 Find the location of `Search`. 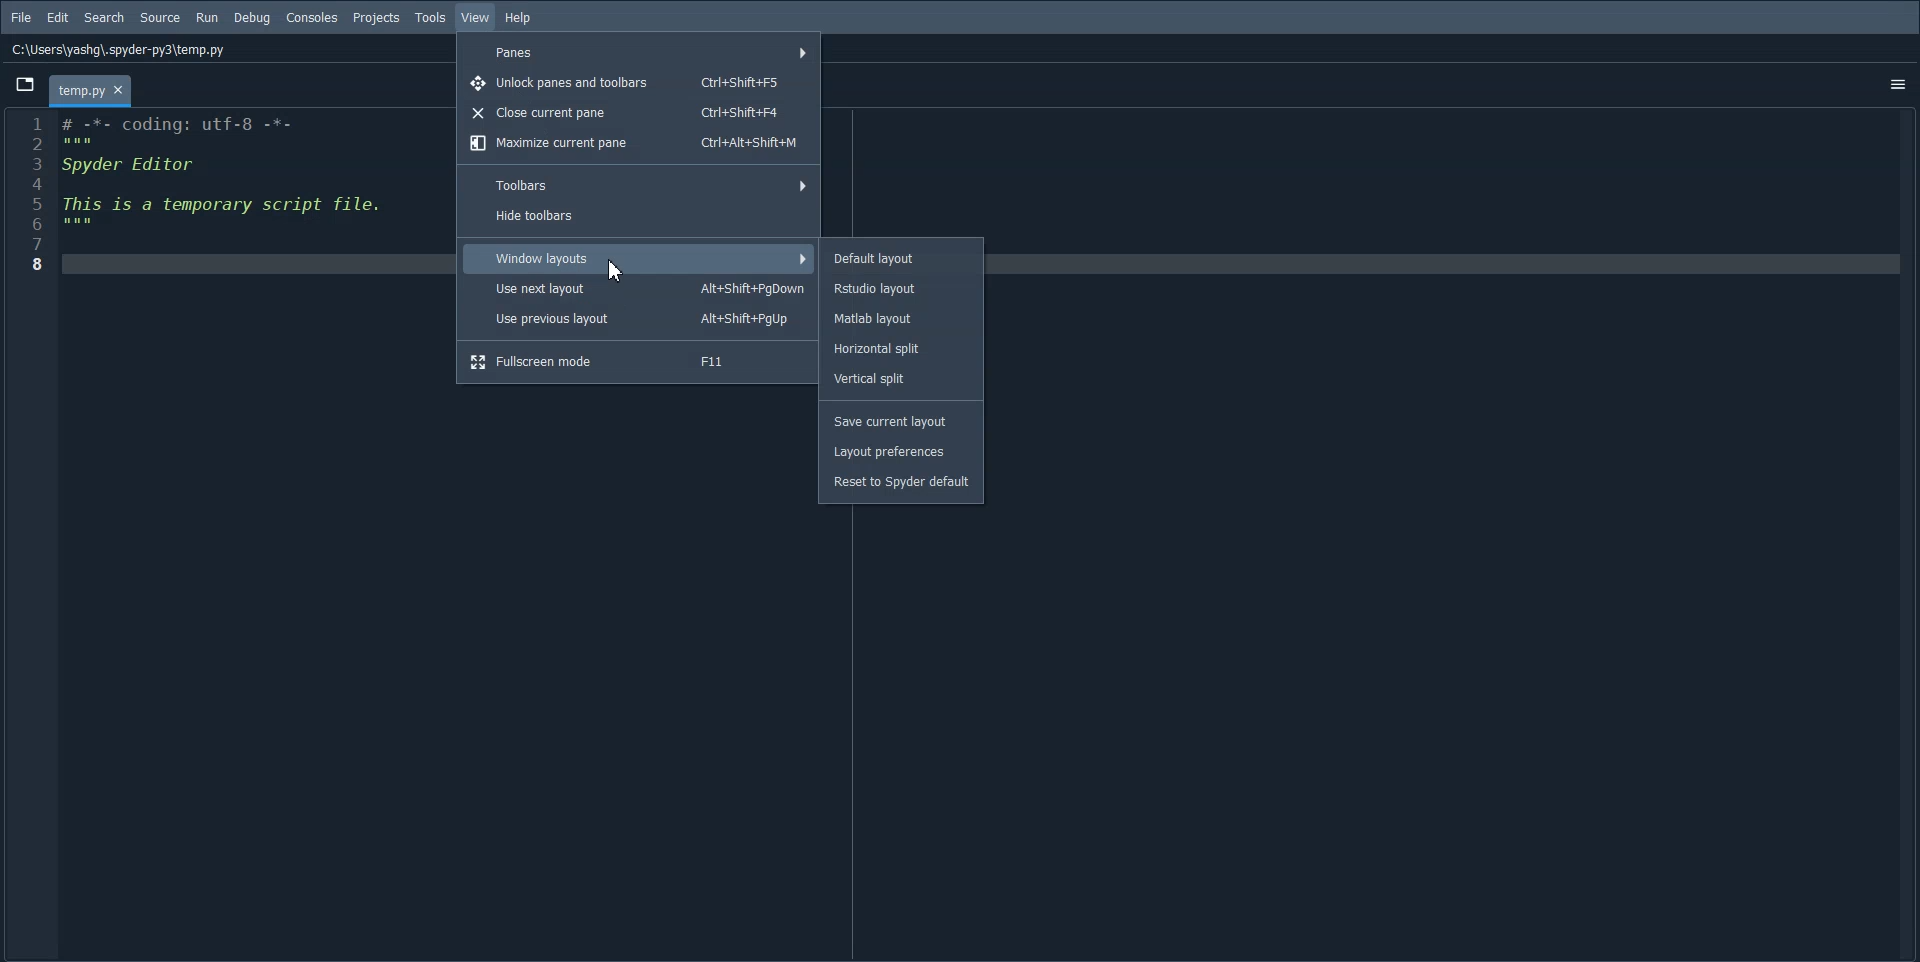

Search is located at coordinates (104, 18).